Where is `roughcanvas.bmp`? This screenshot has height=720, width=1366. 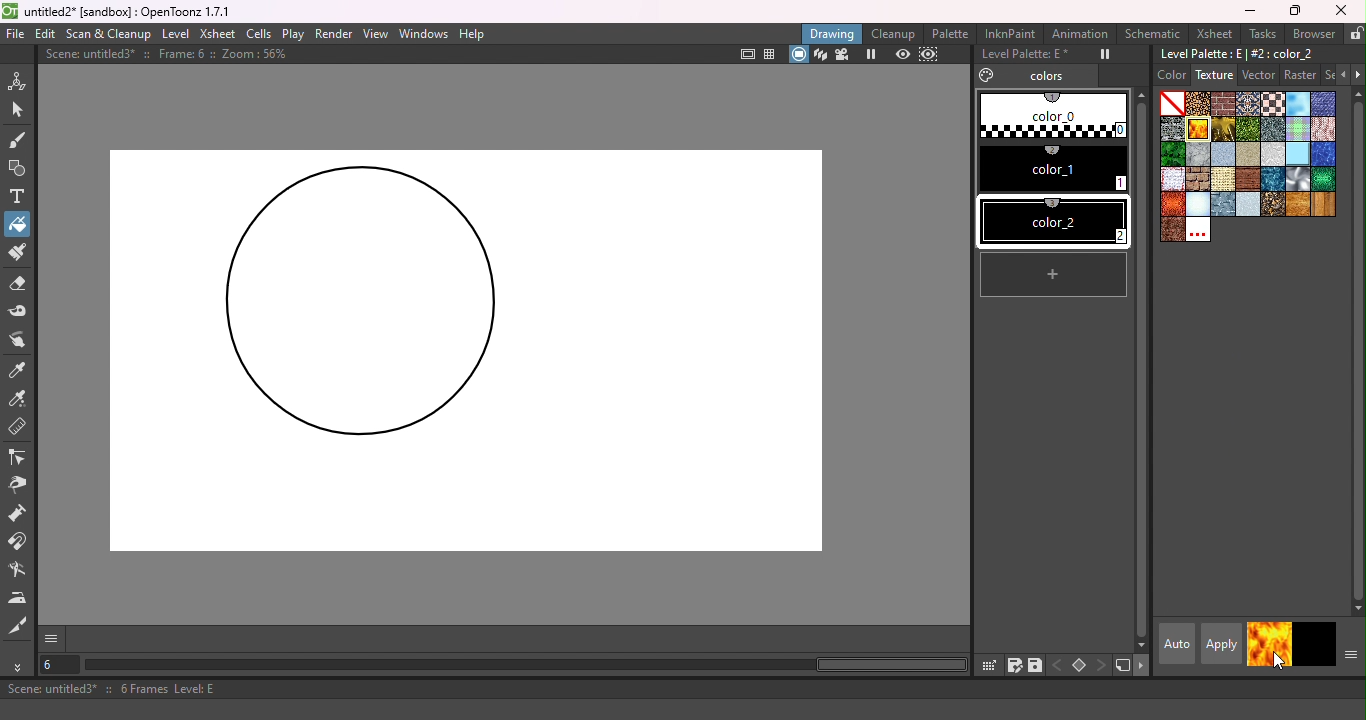 roughcanvas.bmp is located at coordinates (1224, 180).